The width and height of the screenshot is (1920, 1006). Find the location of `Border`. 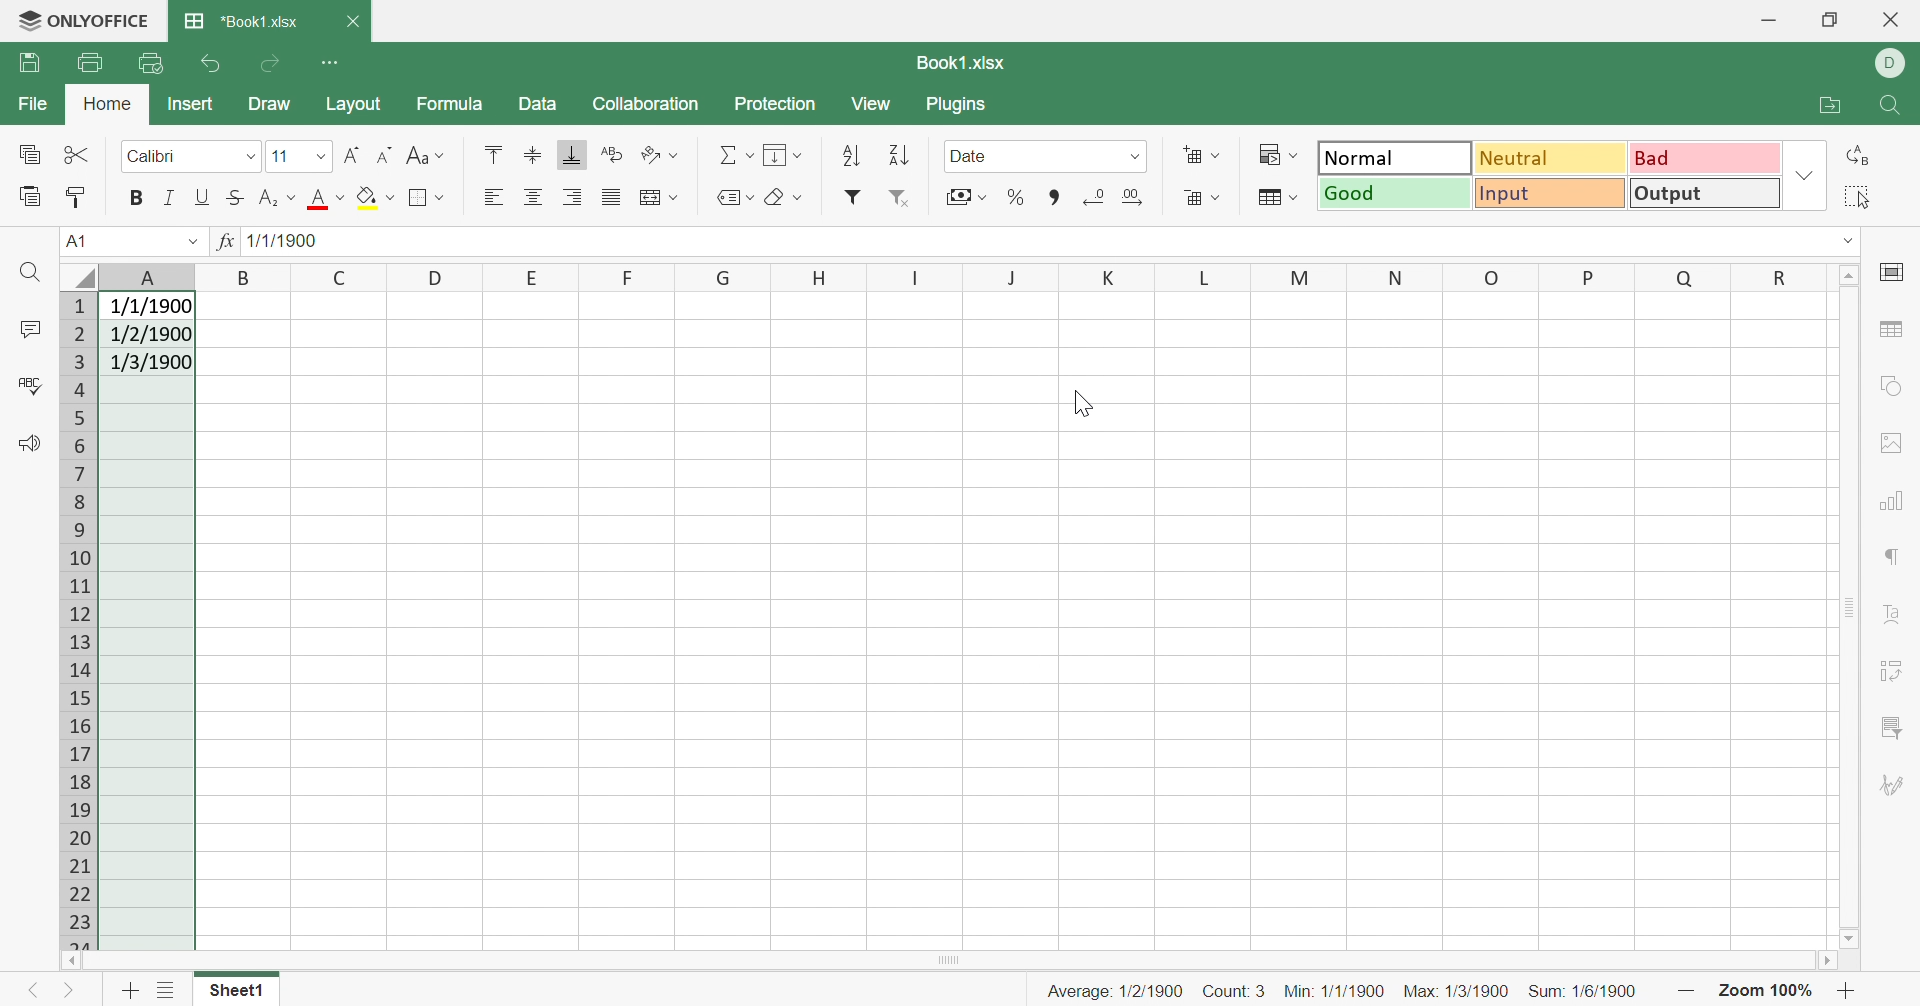

Border is located at coordinates (431, 196).